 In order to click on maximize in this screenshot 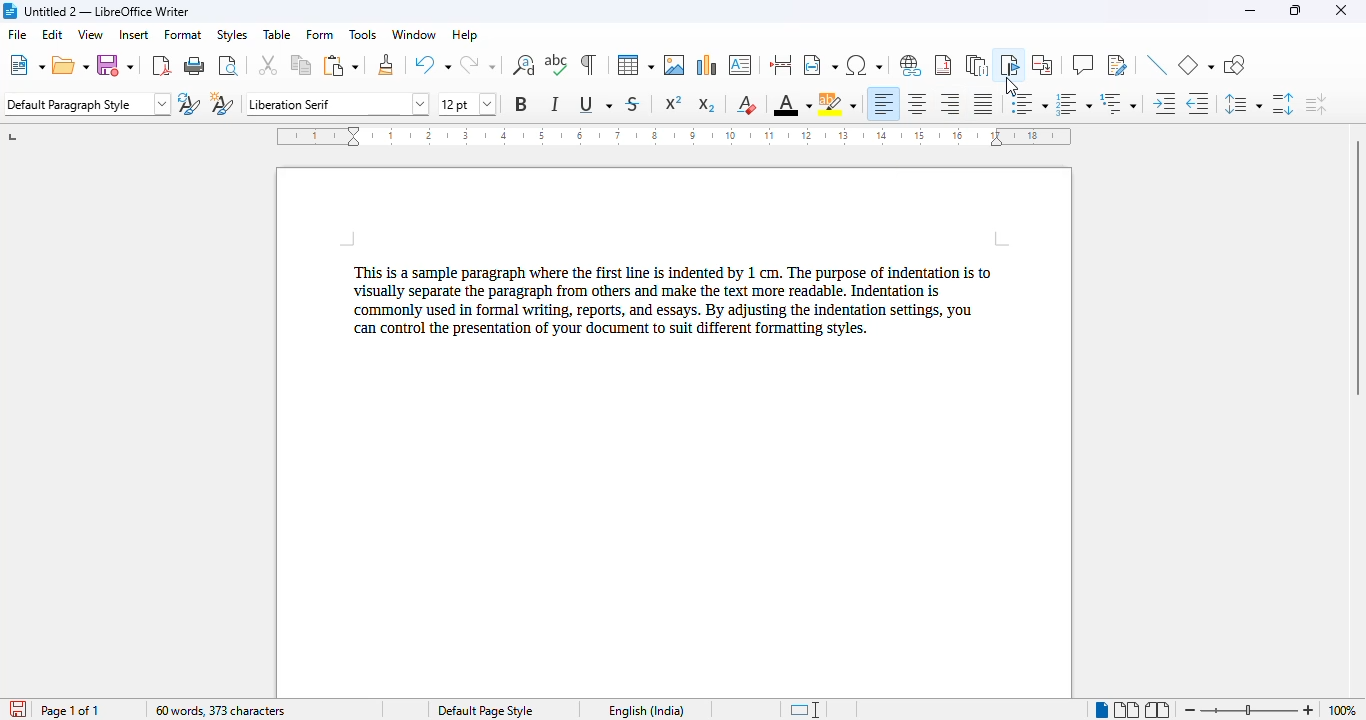, I will do `click(1296, 11)`.